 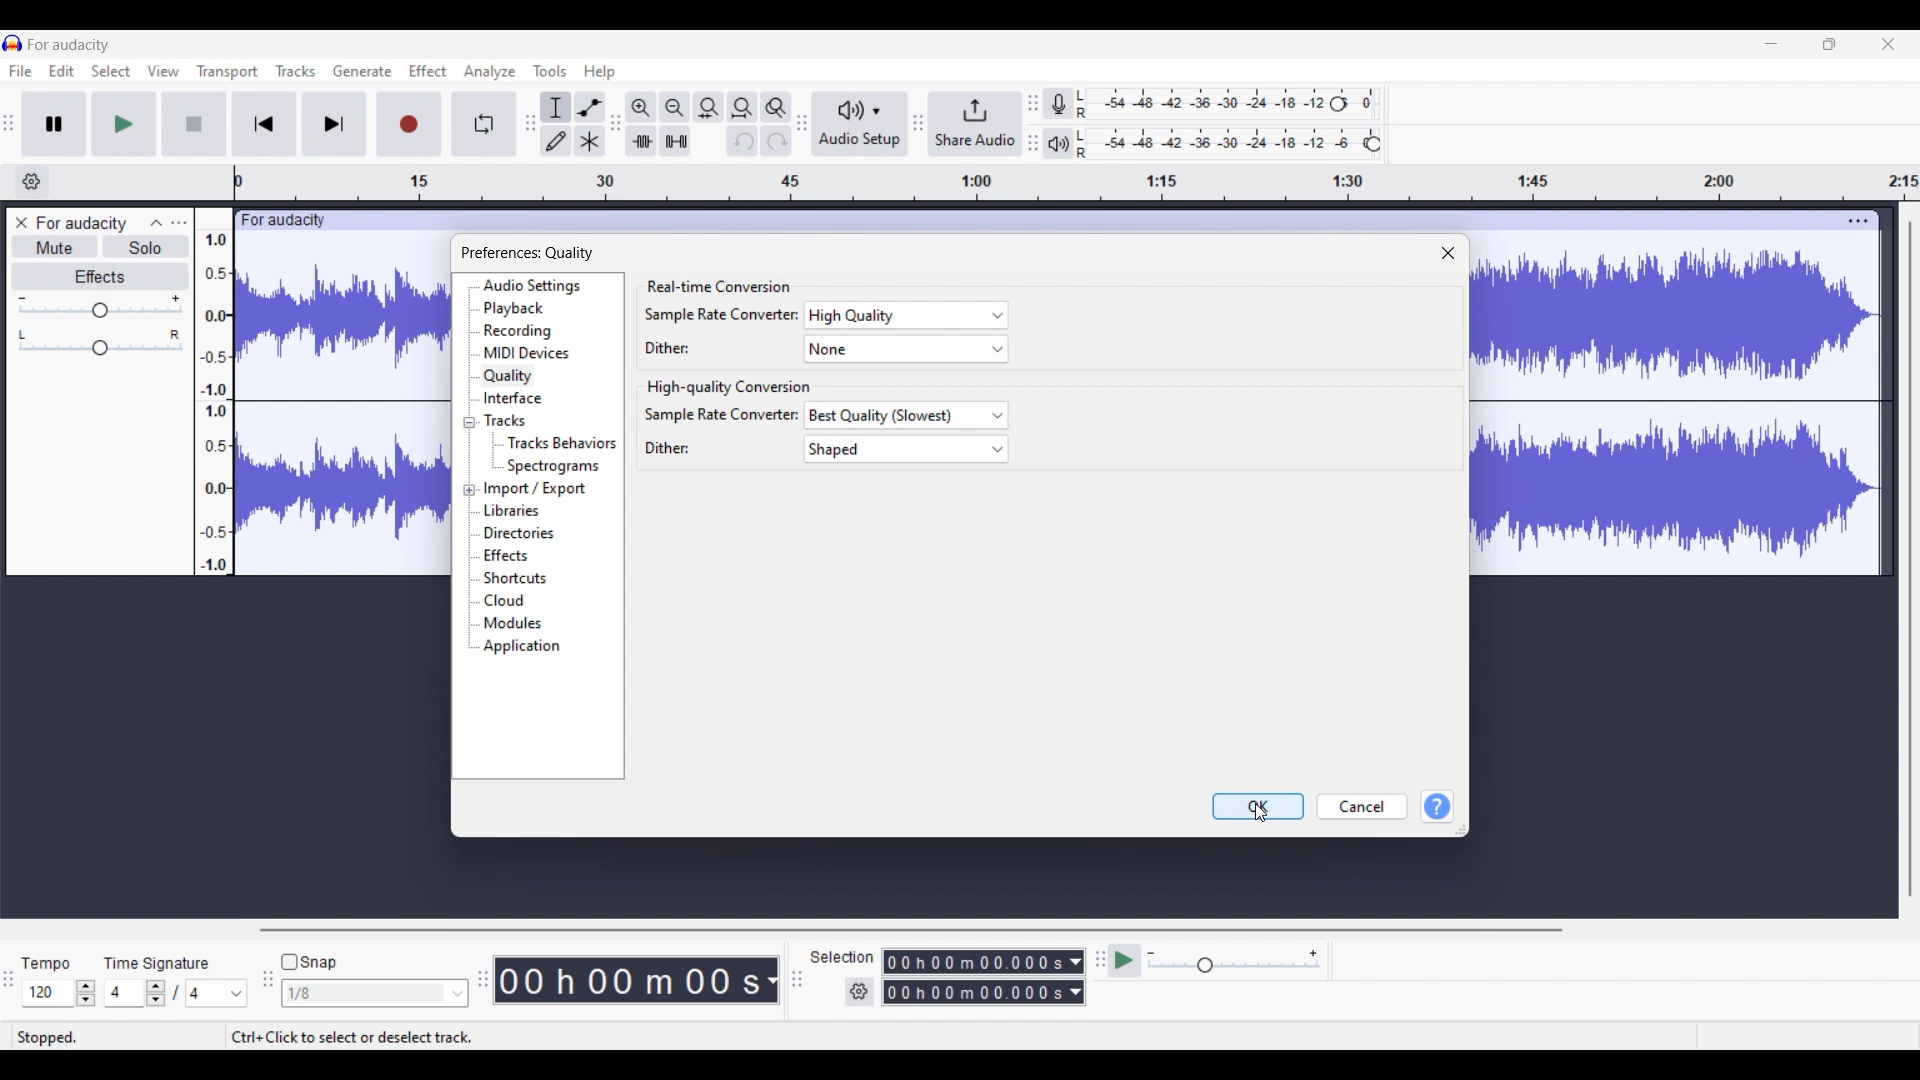 I want to click on Current project name, so click(x=69, y=45).